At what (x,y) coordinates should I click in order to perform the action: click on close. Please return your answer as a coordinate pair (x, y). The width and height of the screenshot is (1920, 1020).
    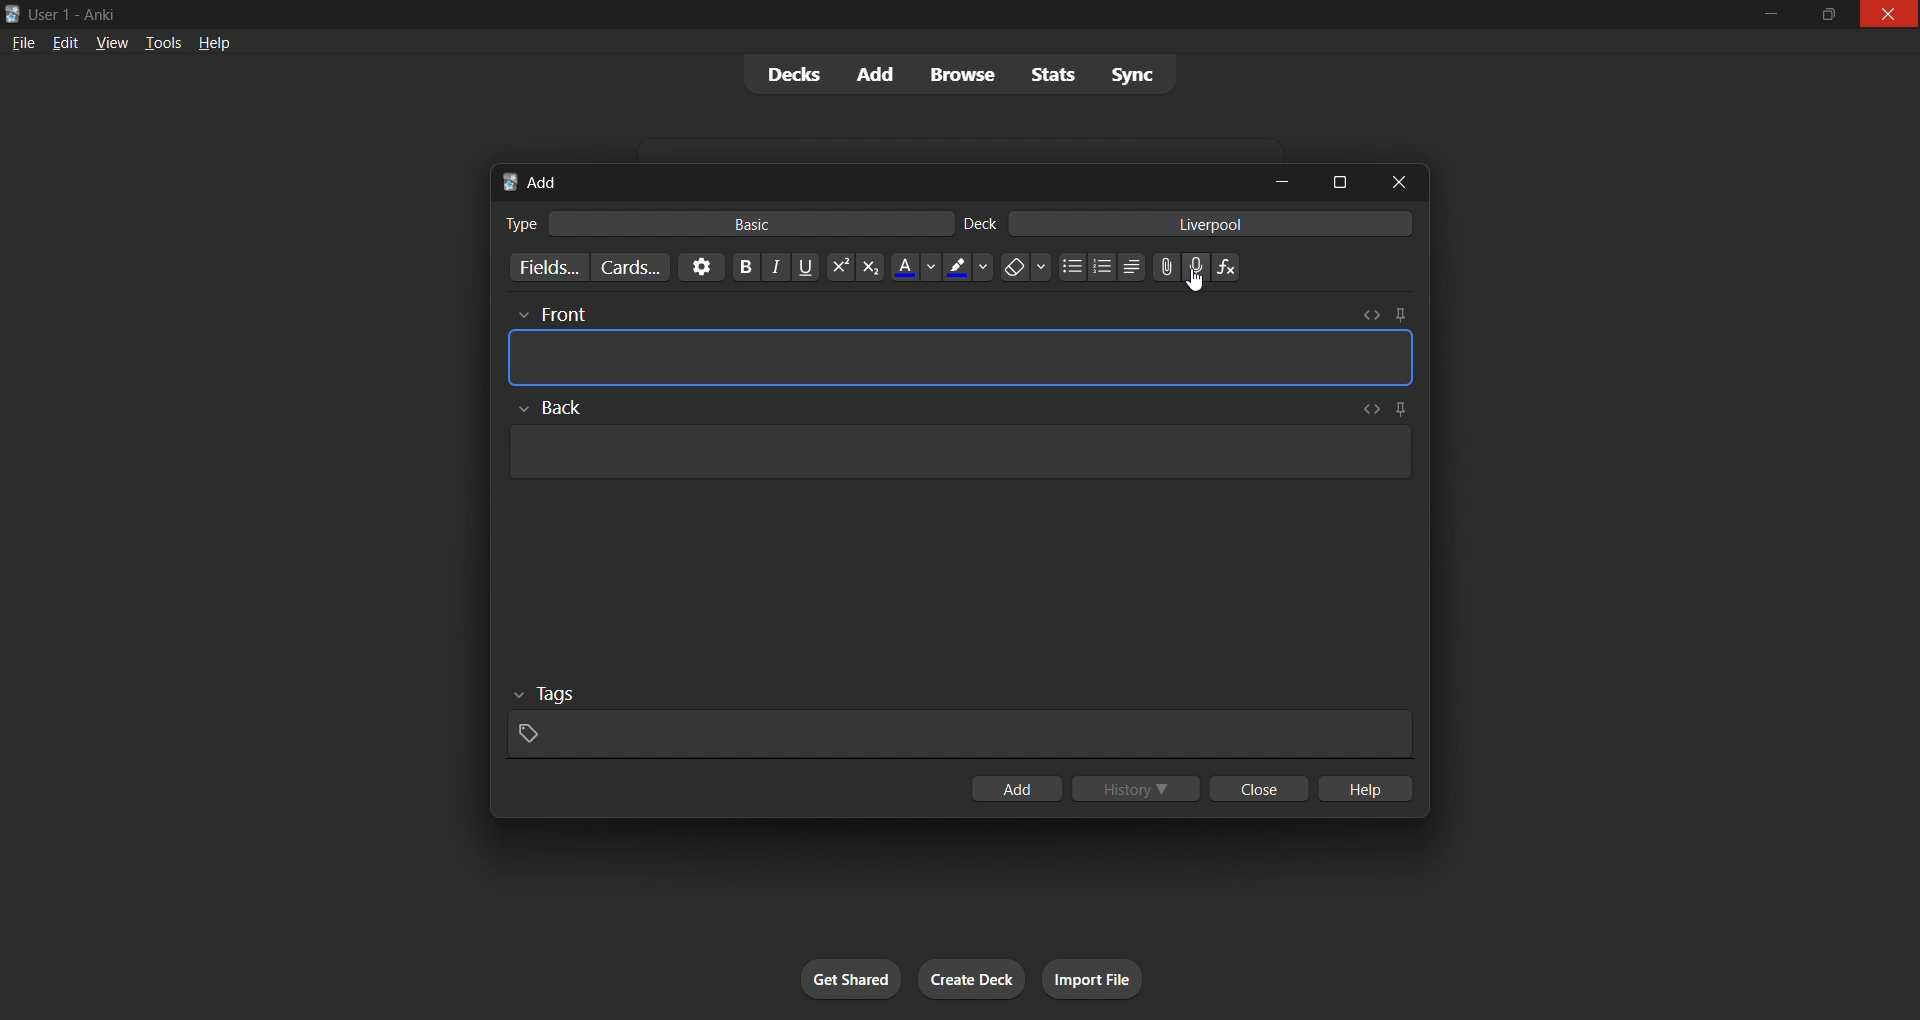
    Looking at the image, I should click on (1888, 17).